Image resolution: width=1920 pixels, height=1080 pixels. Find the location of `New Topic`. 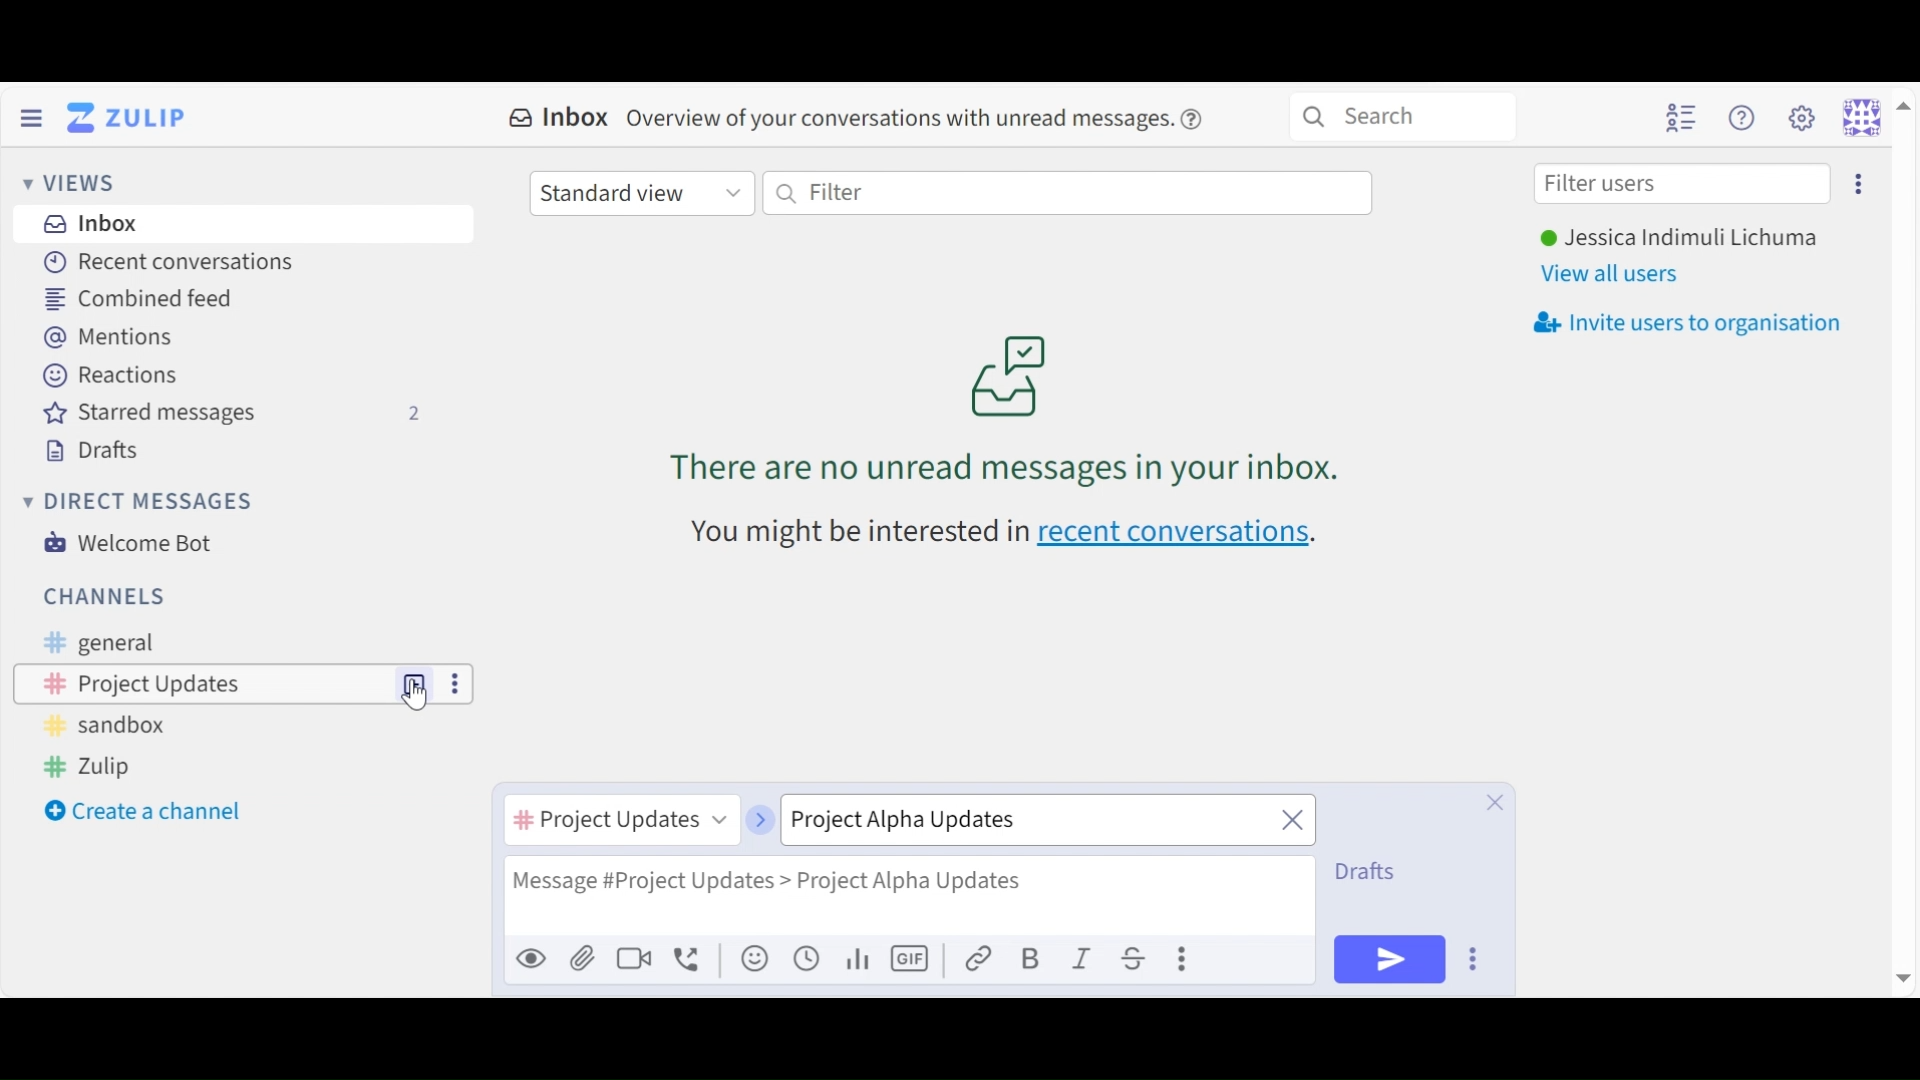

New Topic is located at coordinates (415, 682).